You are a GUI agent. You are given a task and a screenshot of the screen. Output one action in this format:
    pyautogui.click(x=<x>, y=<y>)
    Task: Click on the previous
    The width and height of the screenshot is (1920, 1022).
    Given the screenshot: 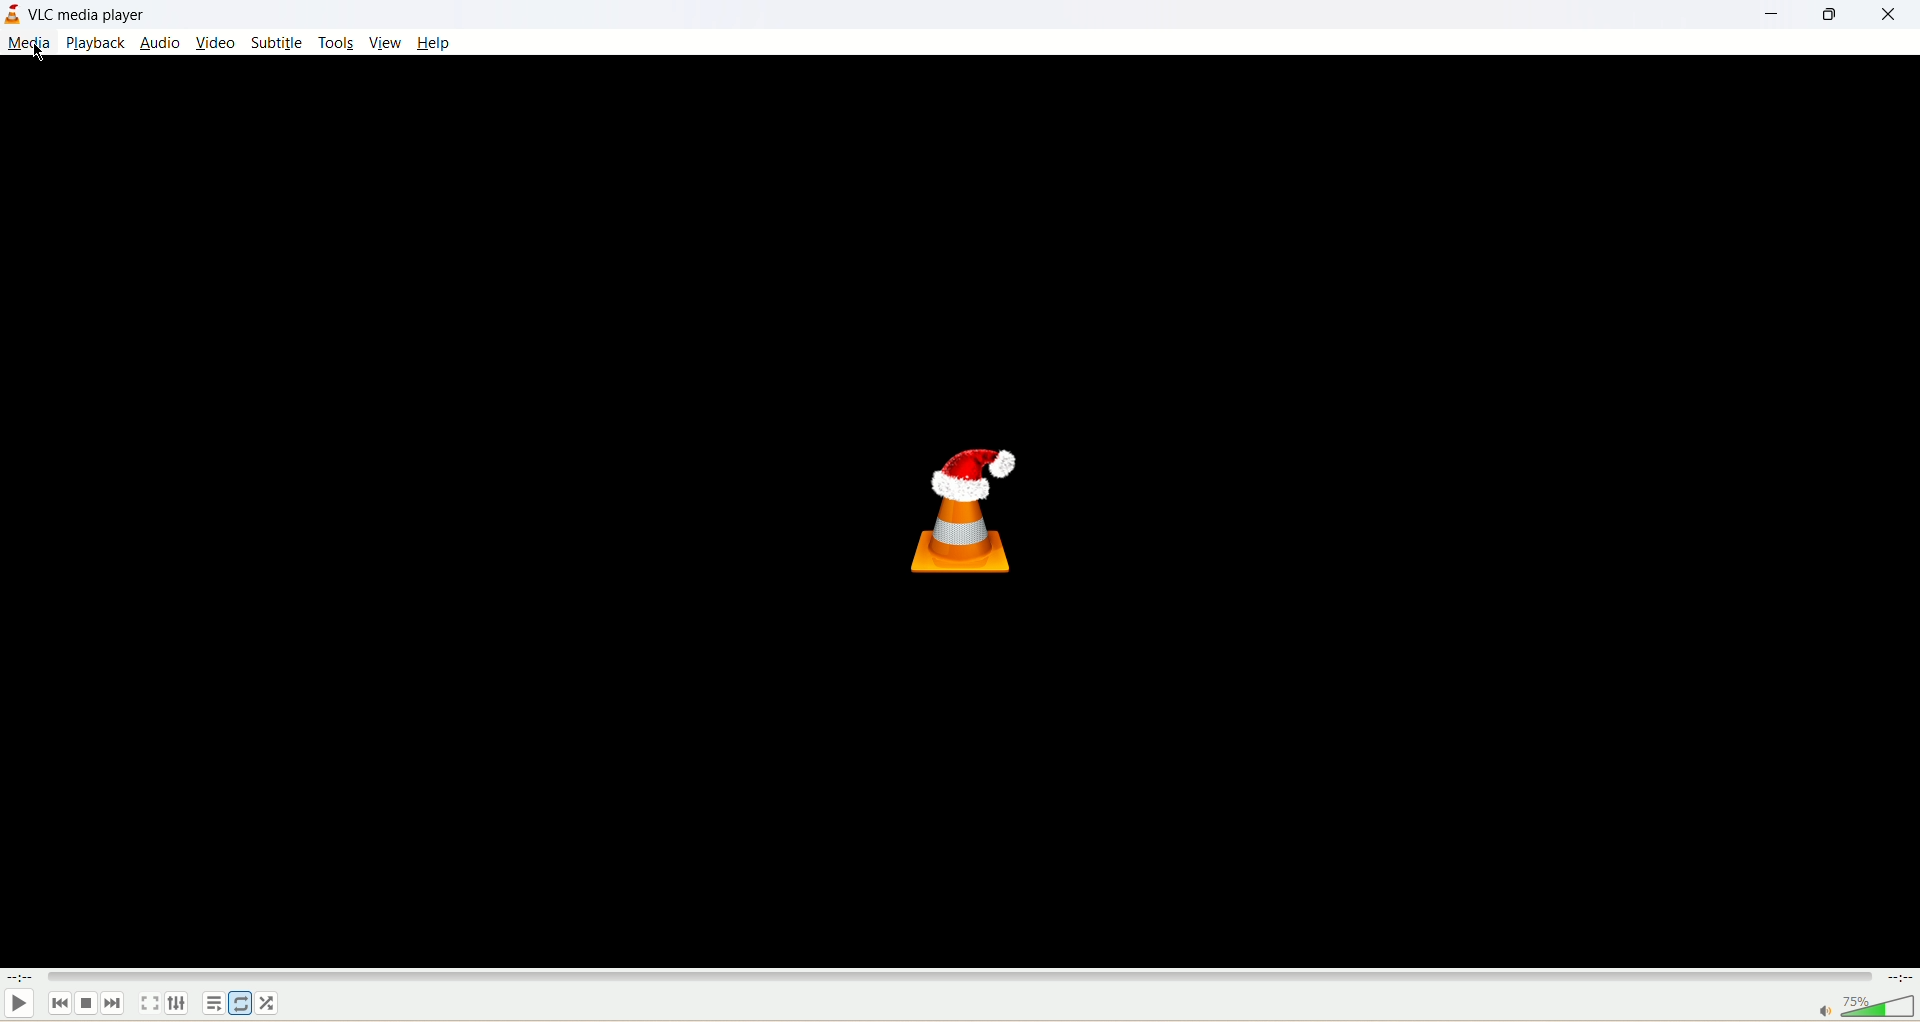 What is the action you would take?
    pyautogui.click(x=57, y=1005)
    